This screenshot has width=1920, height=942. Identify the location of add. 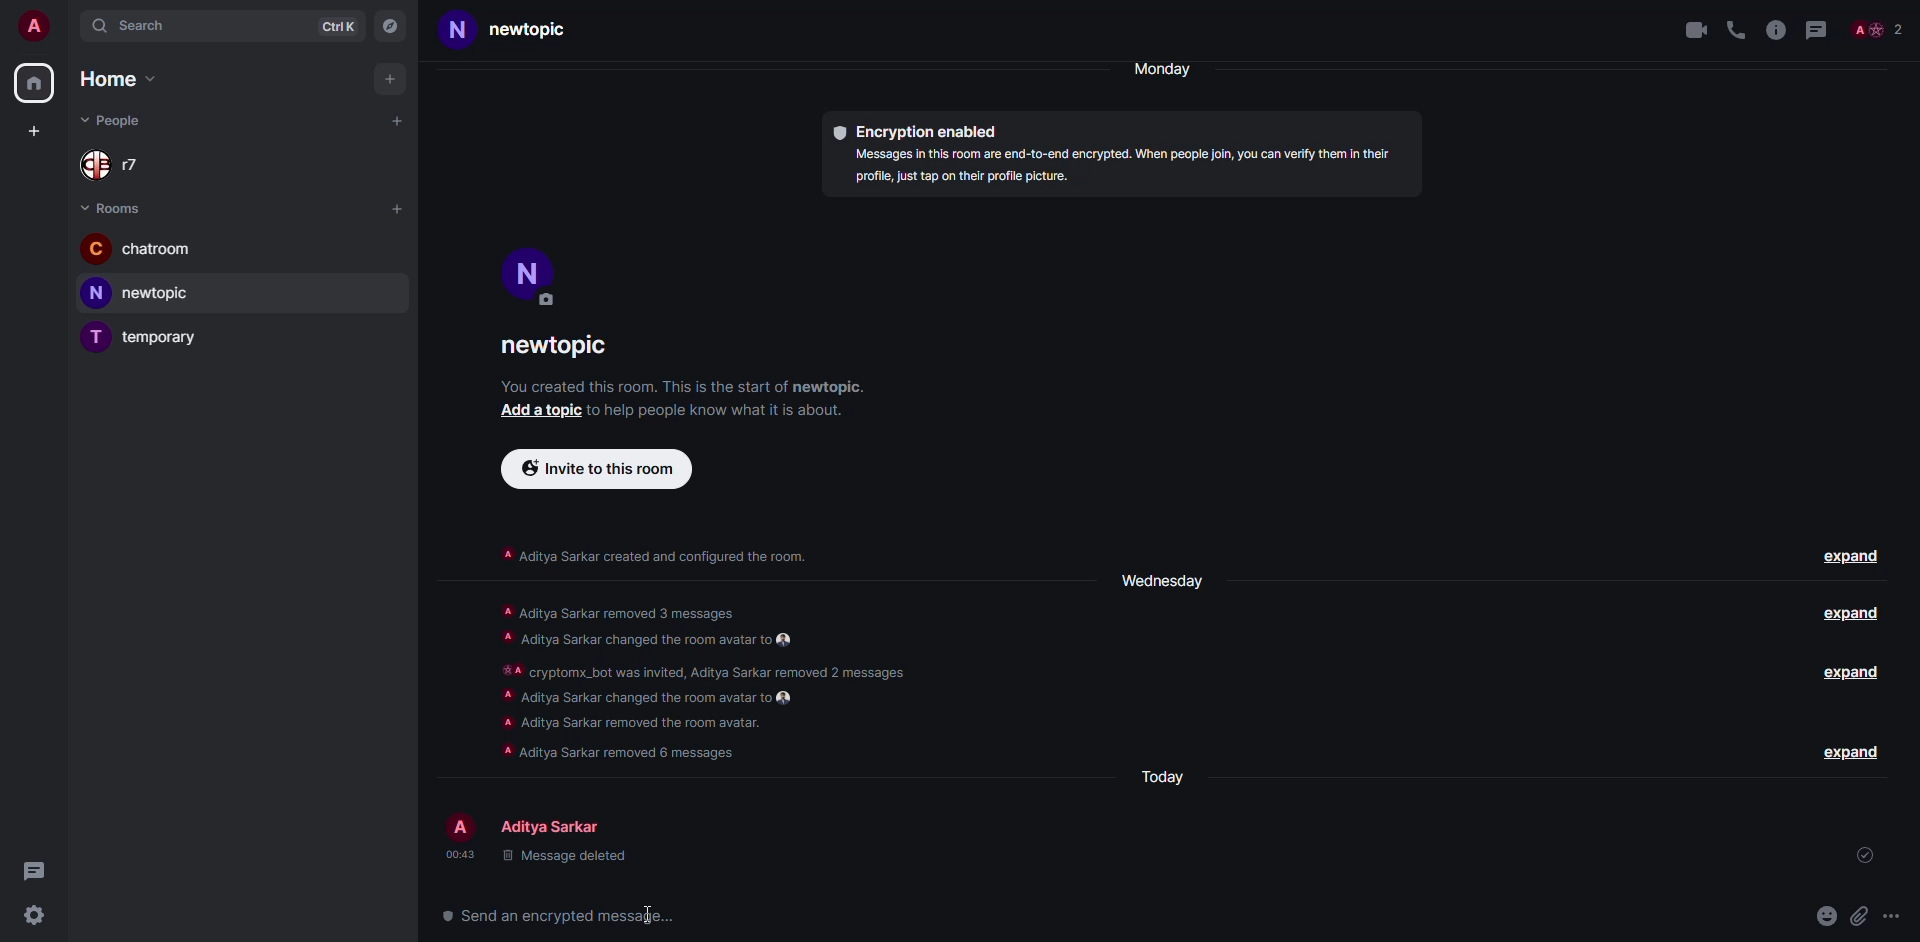
(536, 410).